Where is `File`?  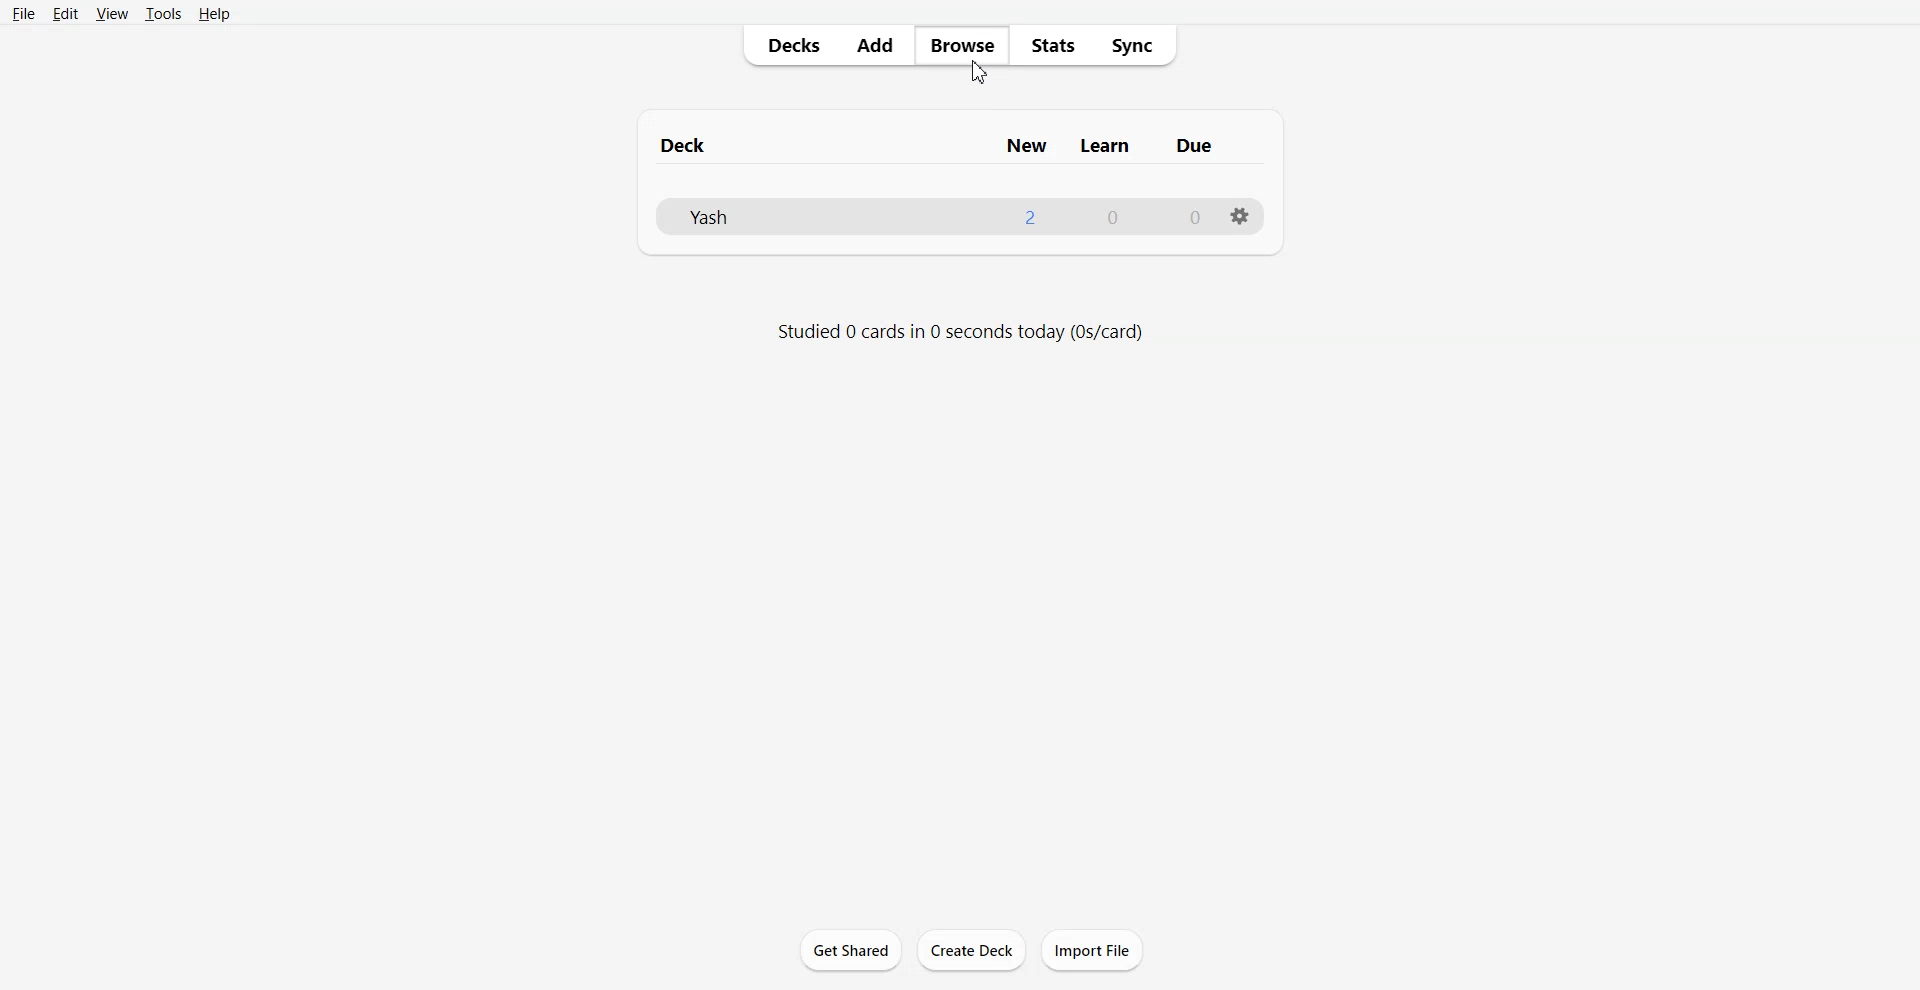
File is located at coordinates (24, 13).